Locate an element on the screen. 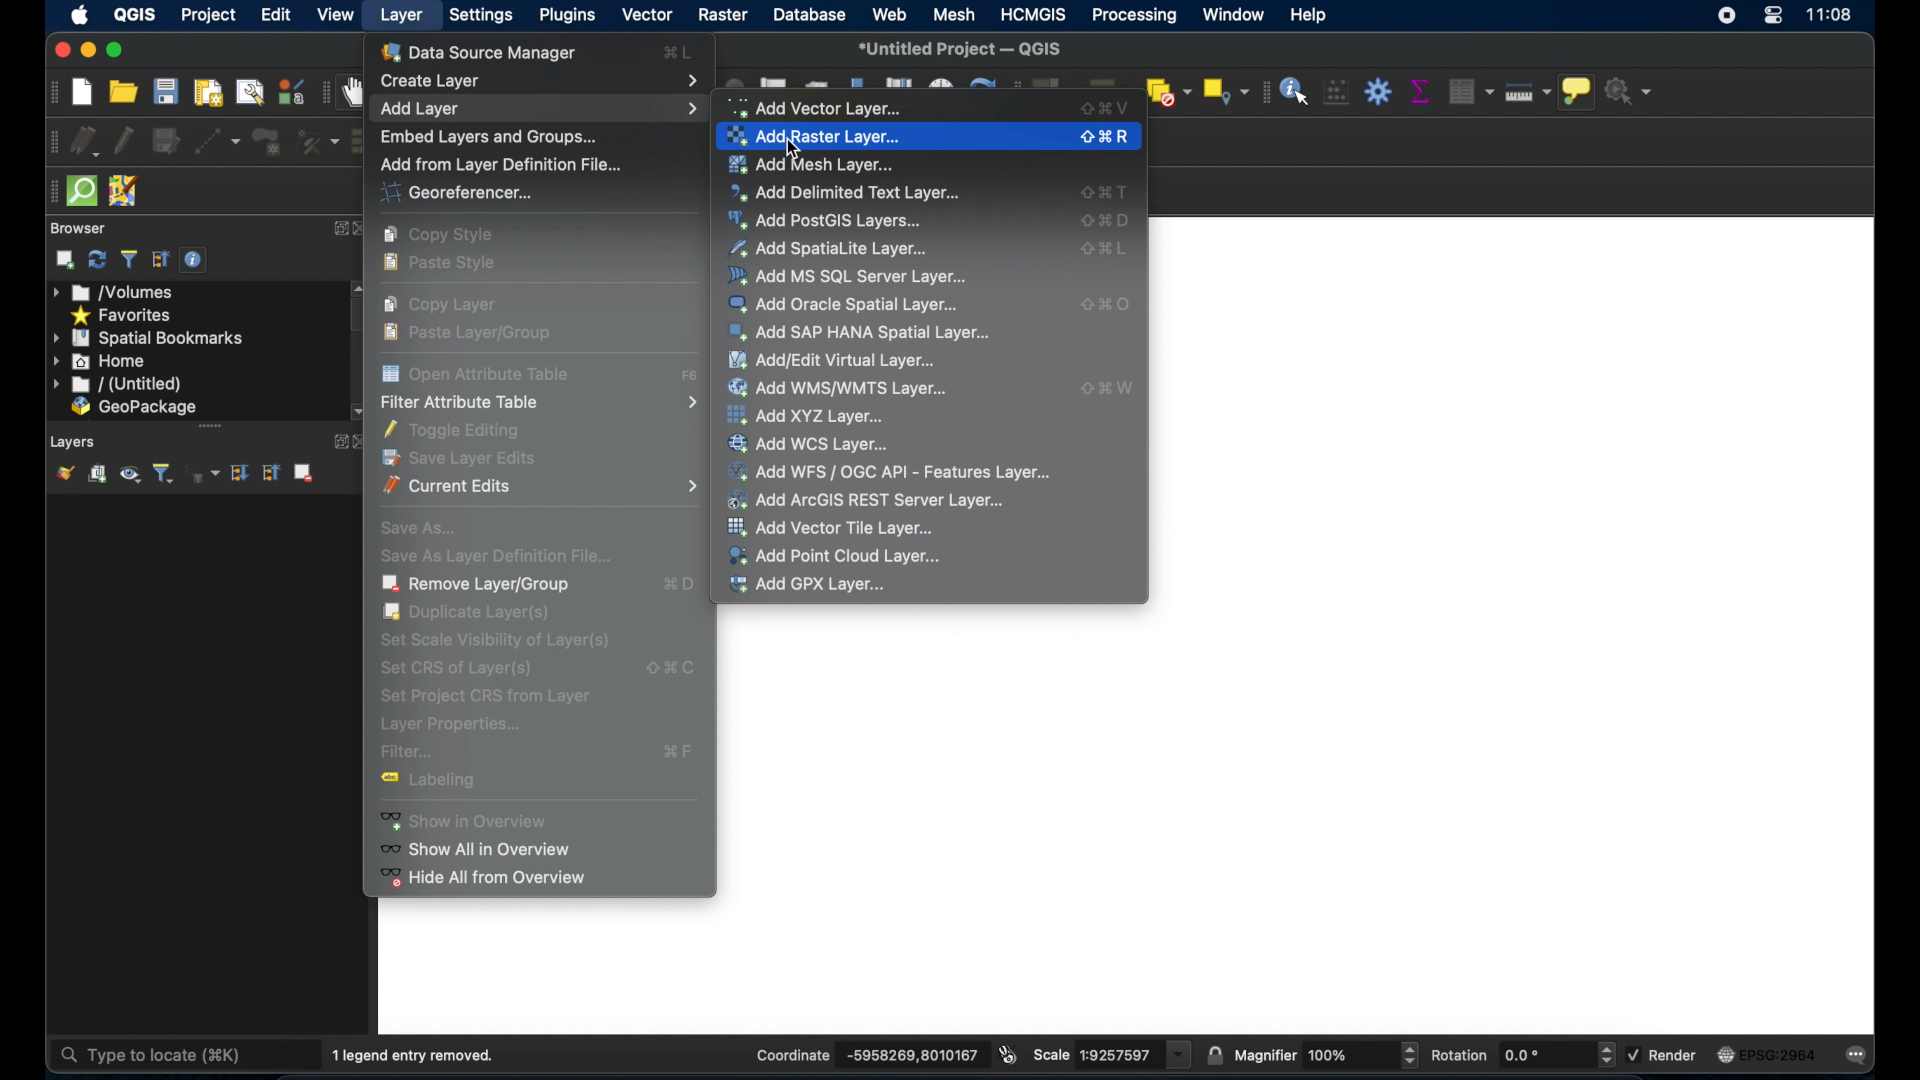 The width and height of the screenshot is (1920, 1080). filter layer is located at coordinates (163, 473).